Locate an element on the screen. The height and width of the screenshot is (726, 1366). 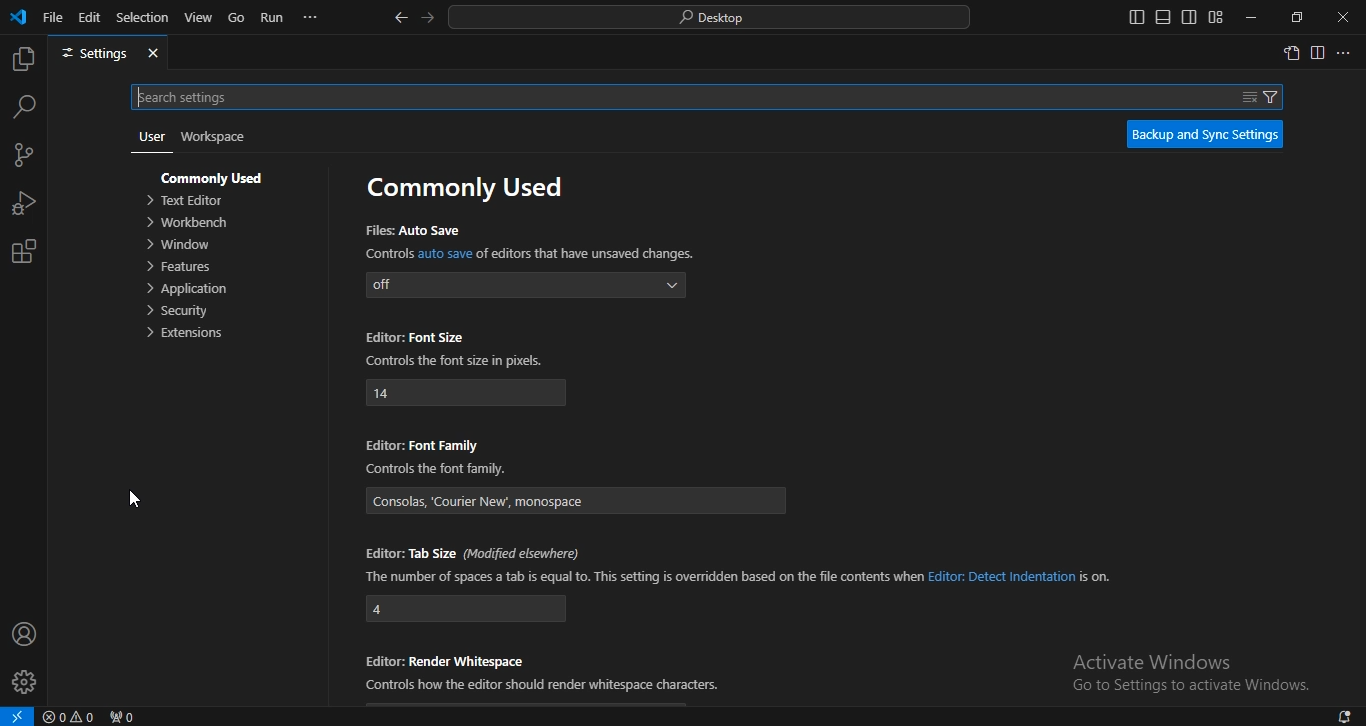
extensions is located at coordinates (26, 252).